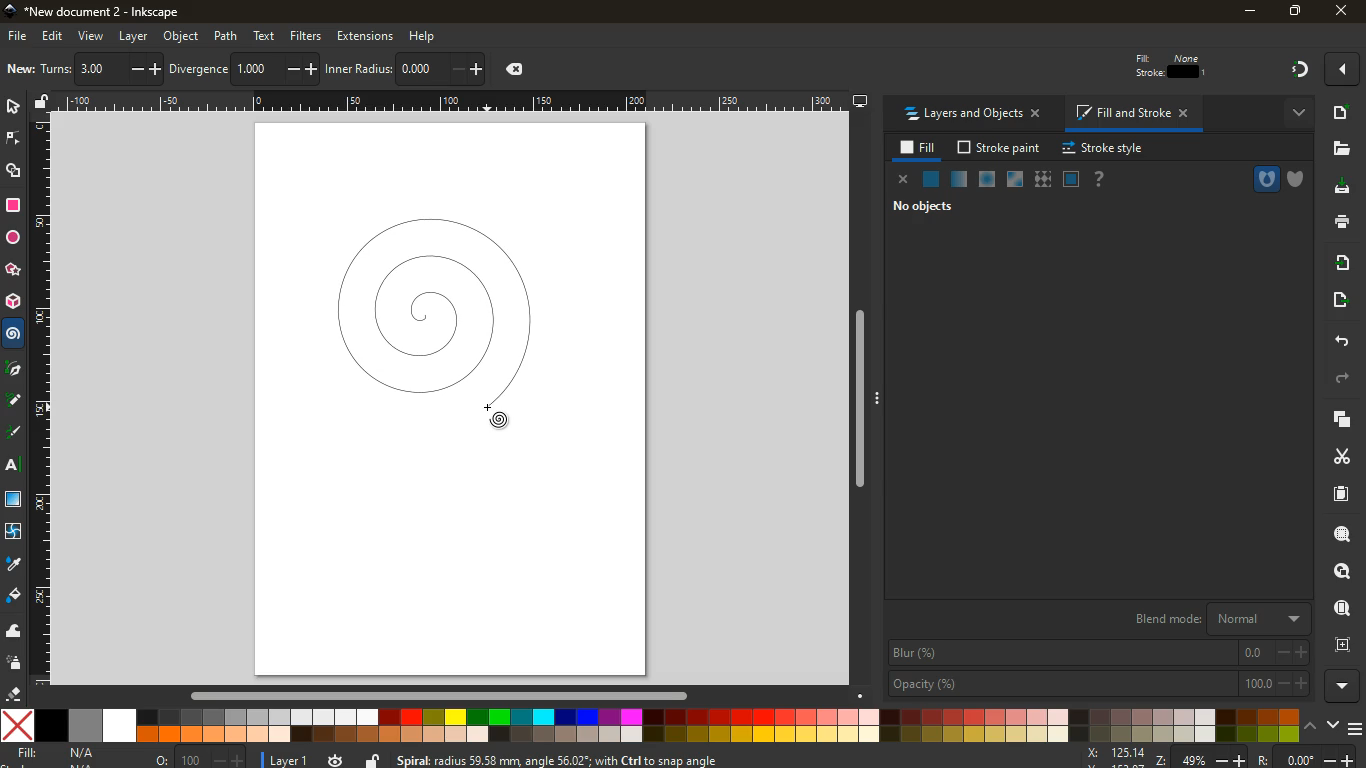 Image resolution: width=1366 pixels, height=768 pixels. Describe the element at coordinates (1302, 70) in the screenshot. I see `gradient` at that location.